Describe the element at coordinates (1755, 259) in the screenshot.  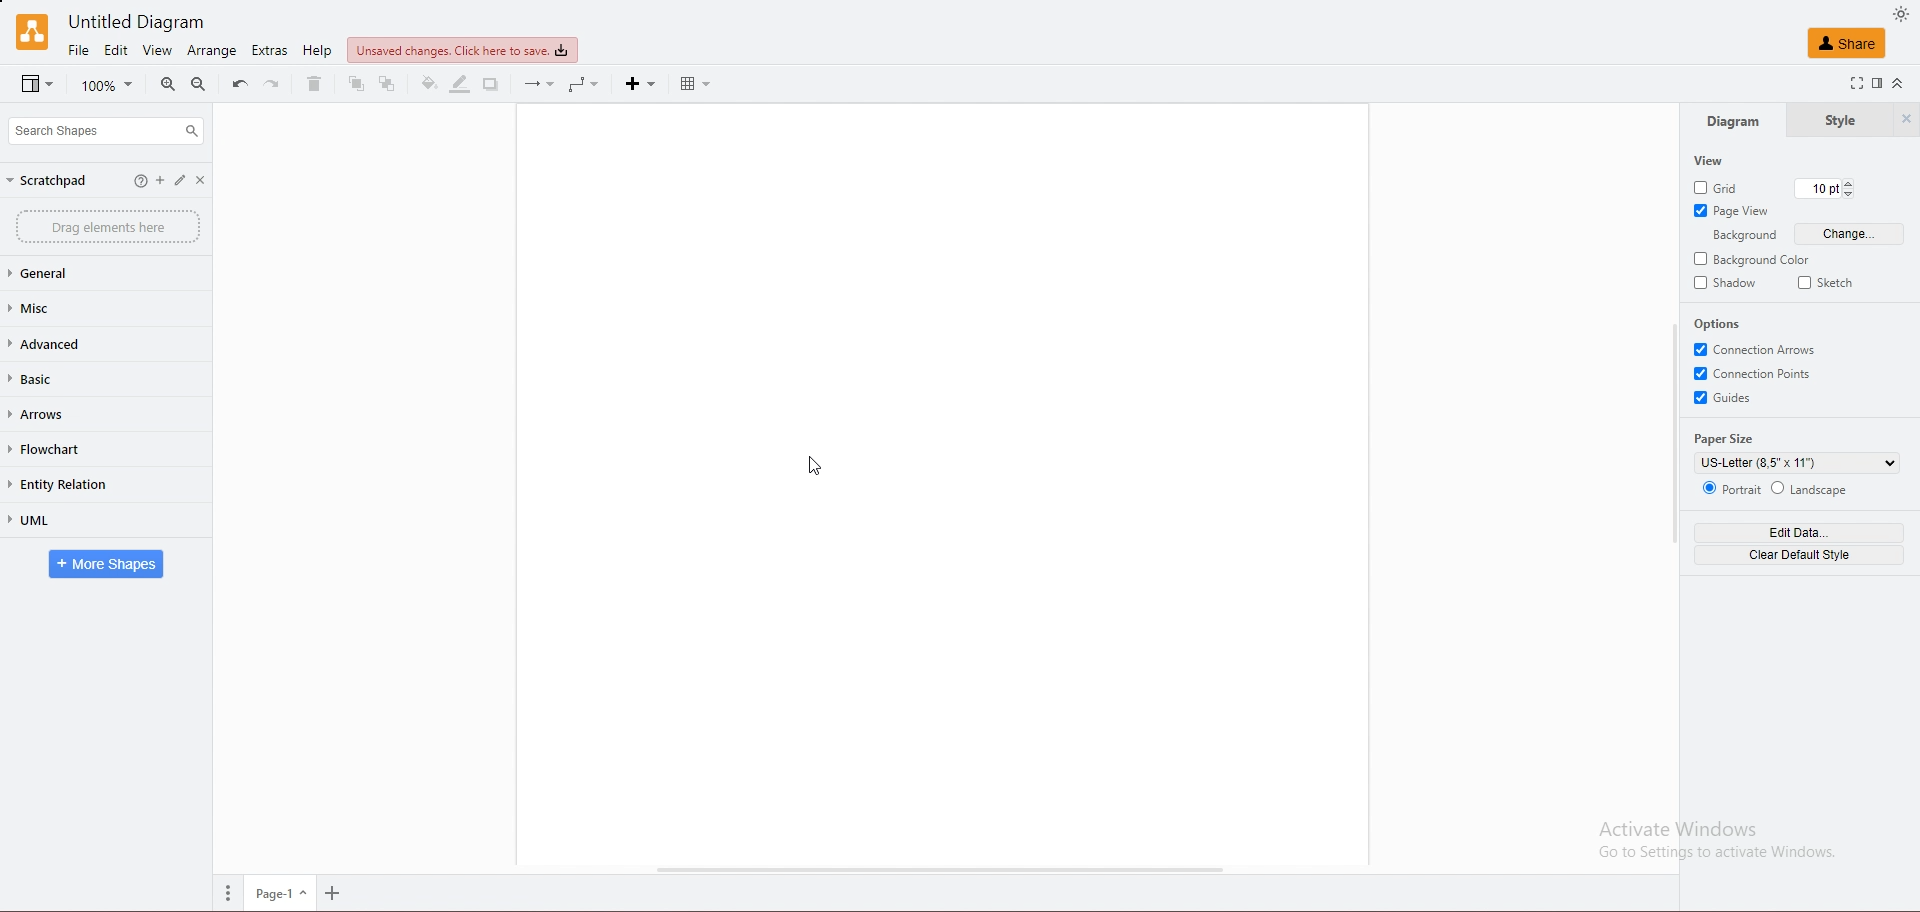
I see `background color` at that location.